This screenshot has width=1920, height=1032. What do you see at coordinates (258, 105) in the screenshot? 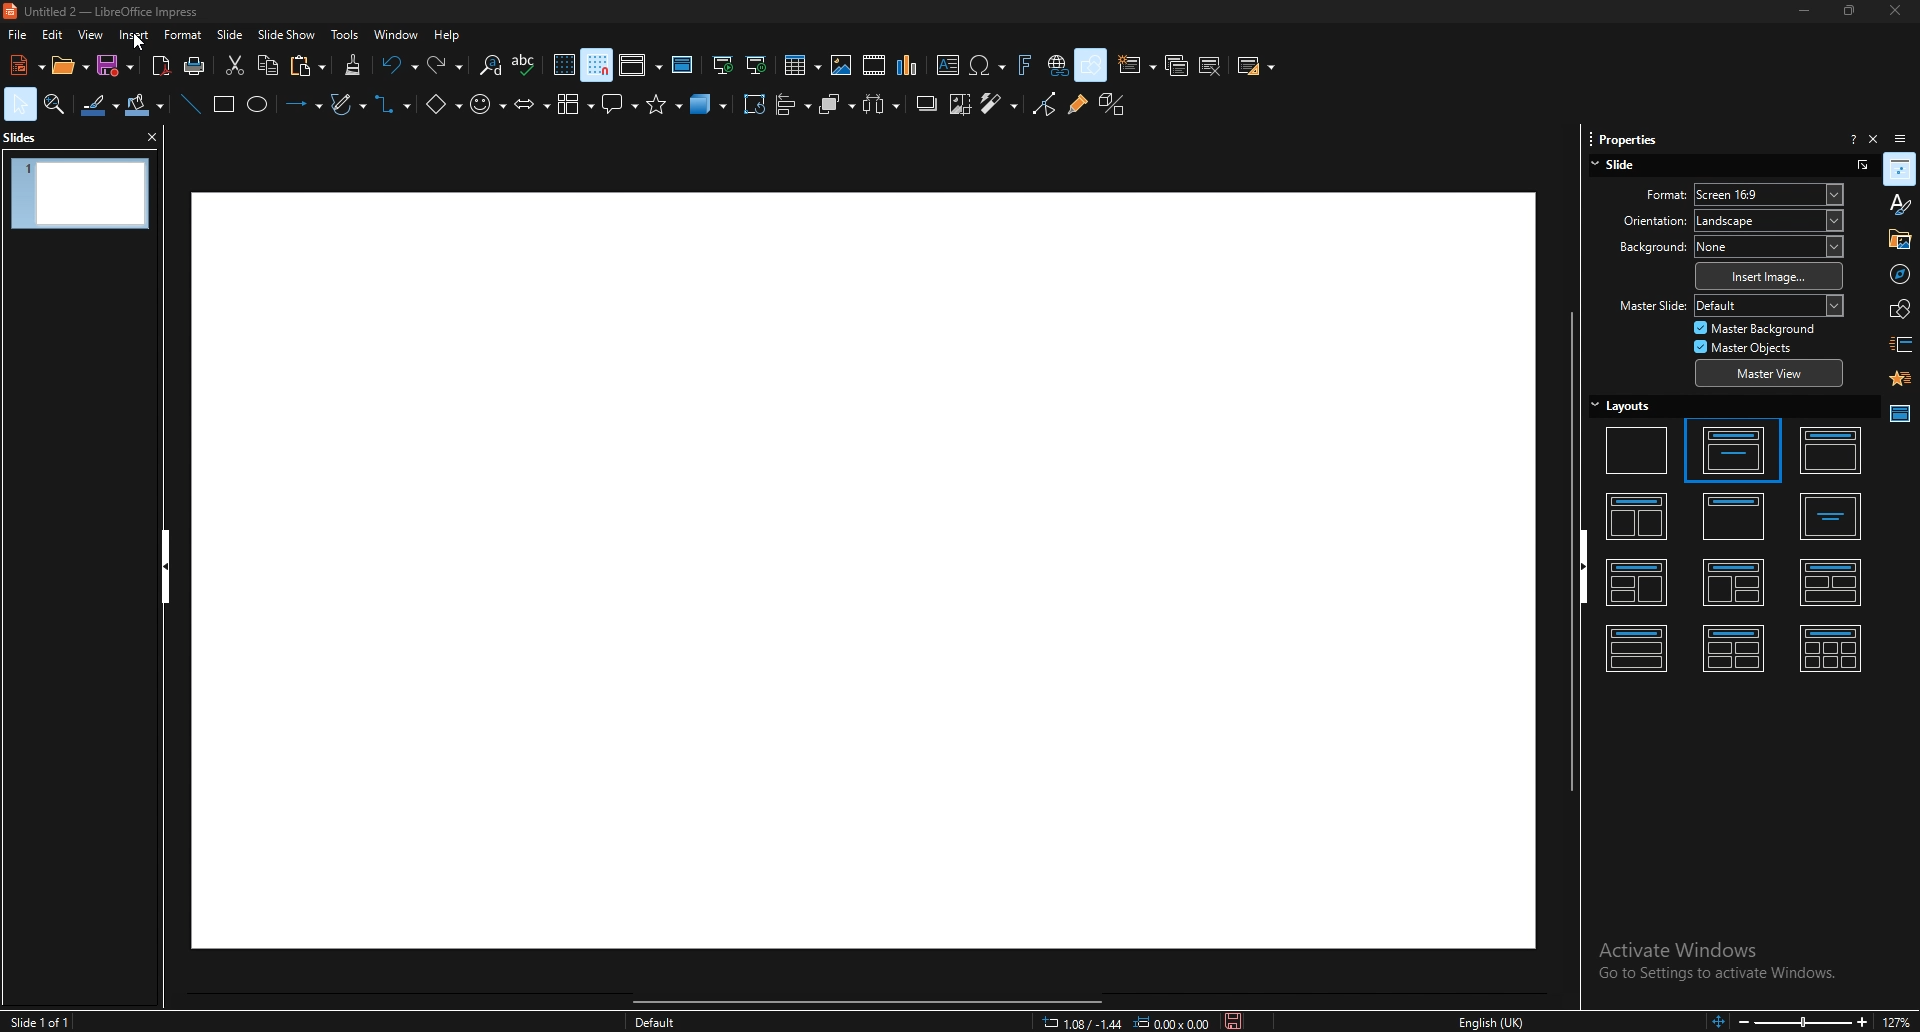
I see `ellipse` at bounding box center [258, 105].